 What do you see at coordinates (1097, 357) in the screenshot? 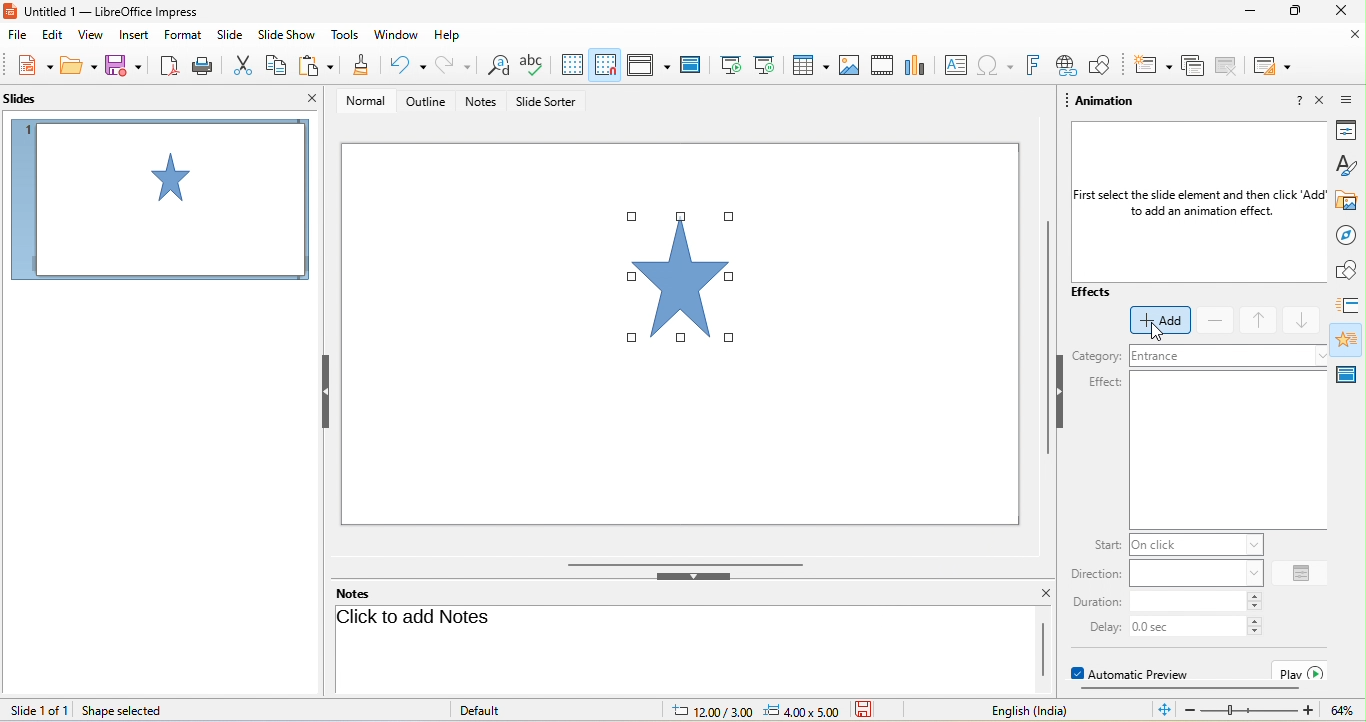
I see `category` at bounding box center [1097, 357].